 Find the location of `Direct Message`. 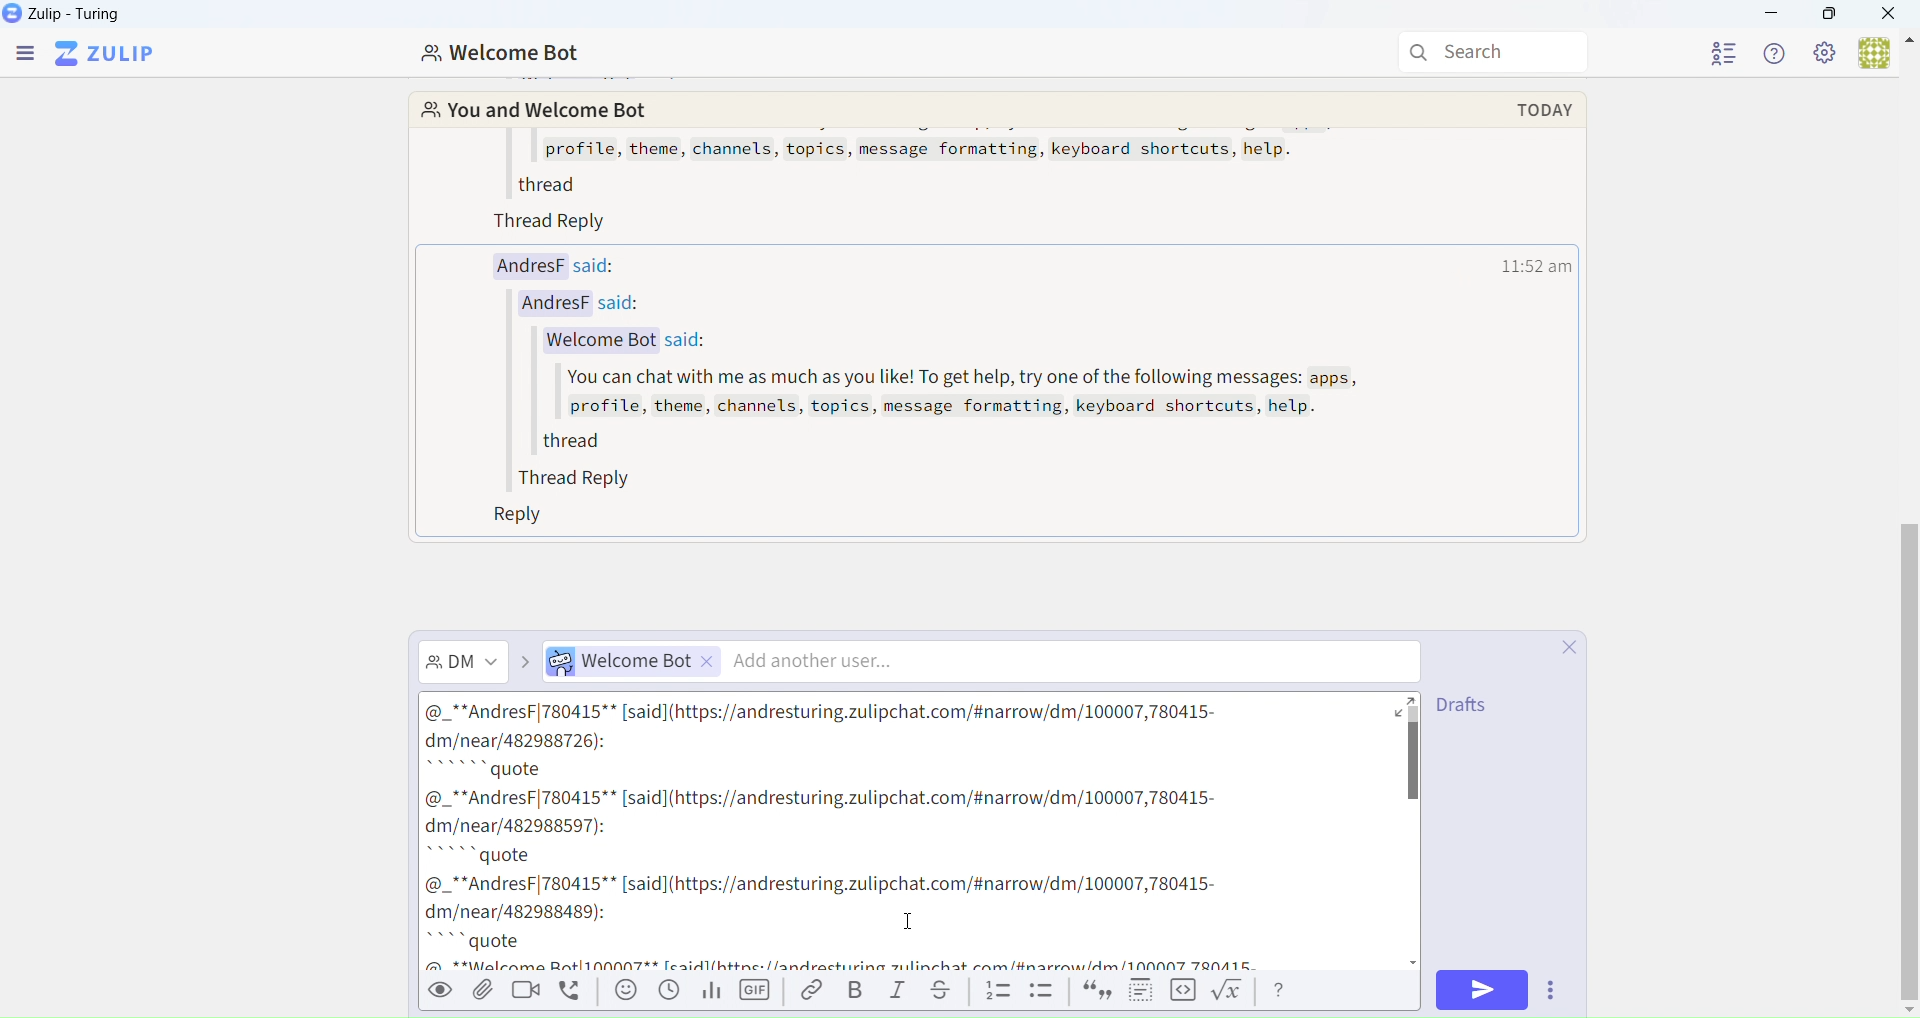

Direct Message is located at coordinates (972, 661).